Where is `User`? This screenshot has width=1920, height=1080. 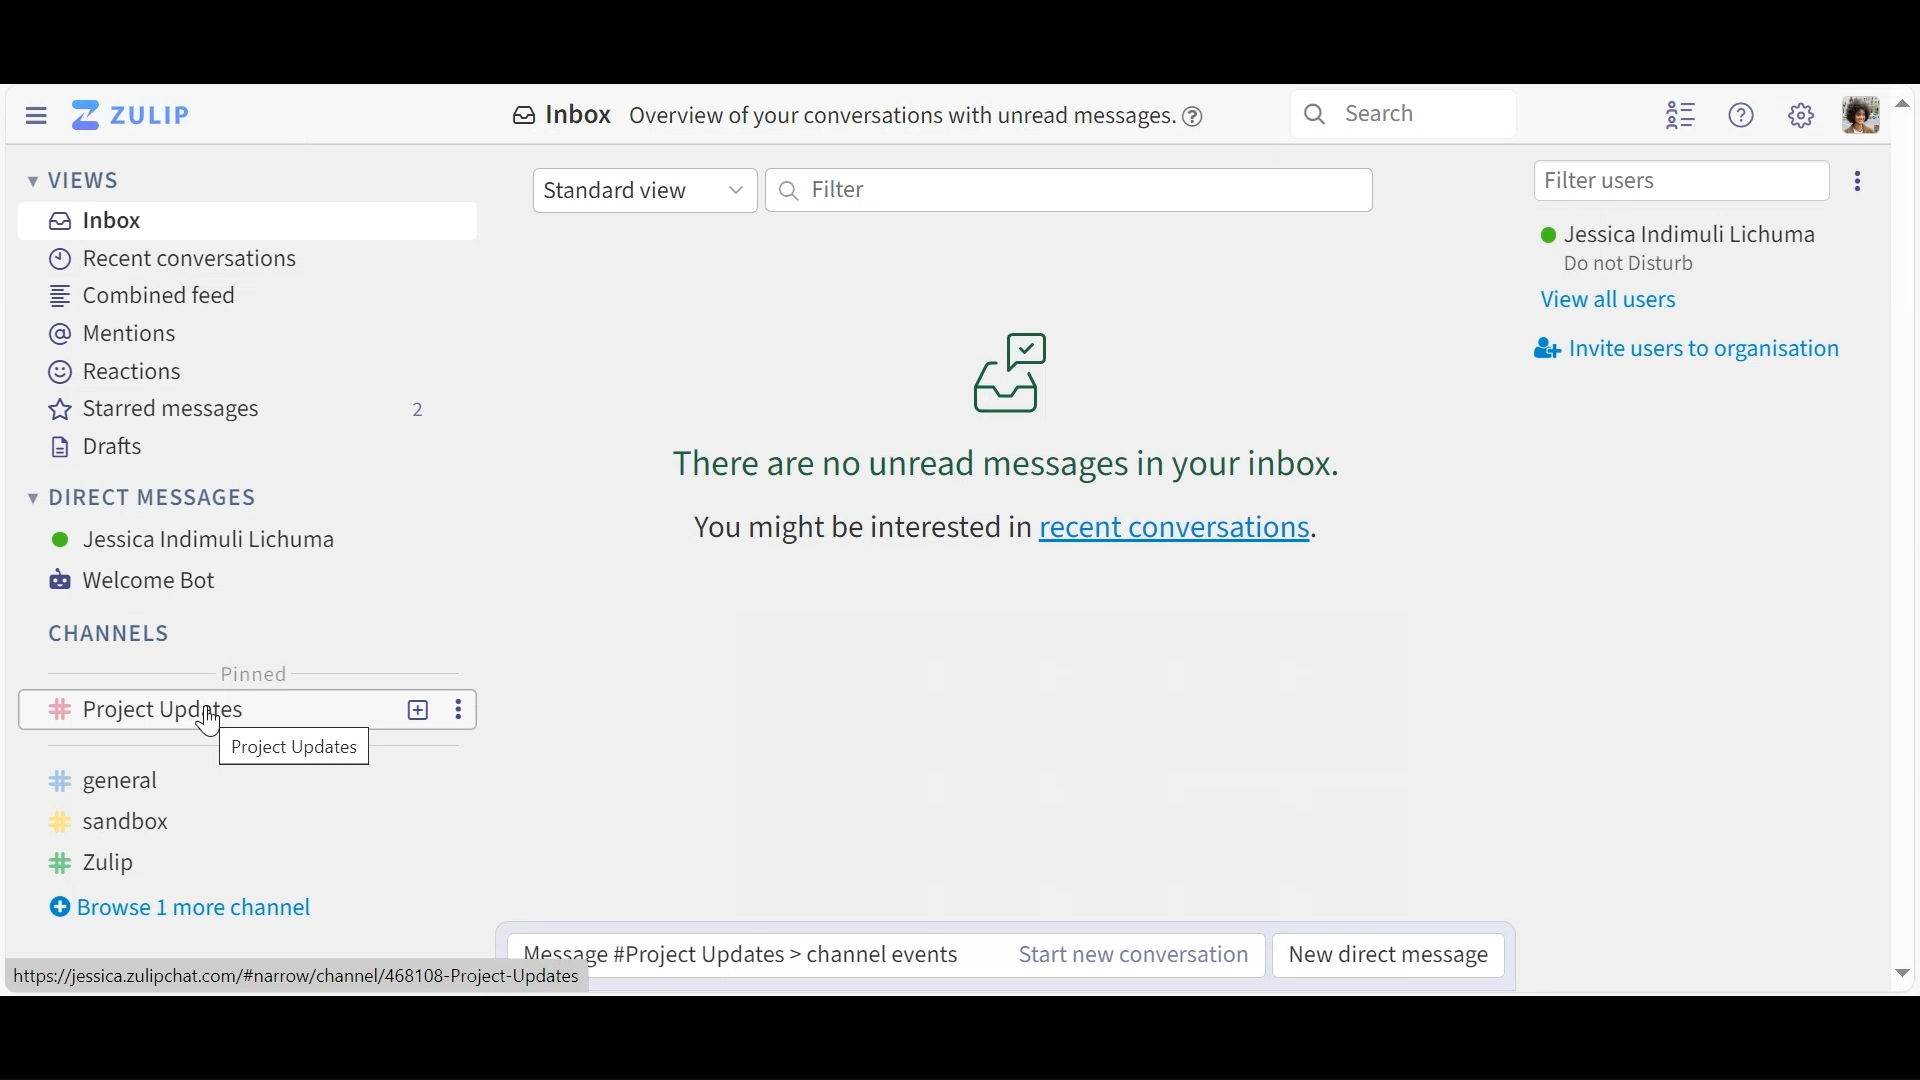
User is located at coordinates (196, 539).